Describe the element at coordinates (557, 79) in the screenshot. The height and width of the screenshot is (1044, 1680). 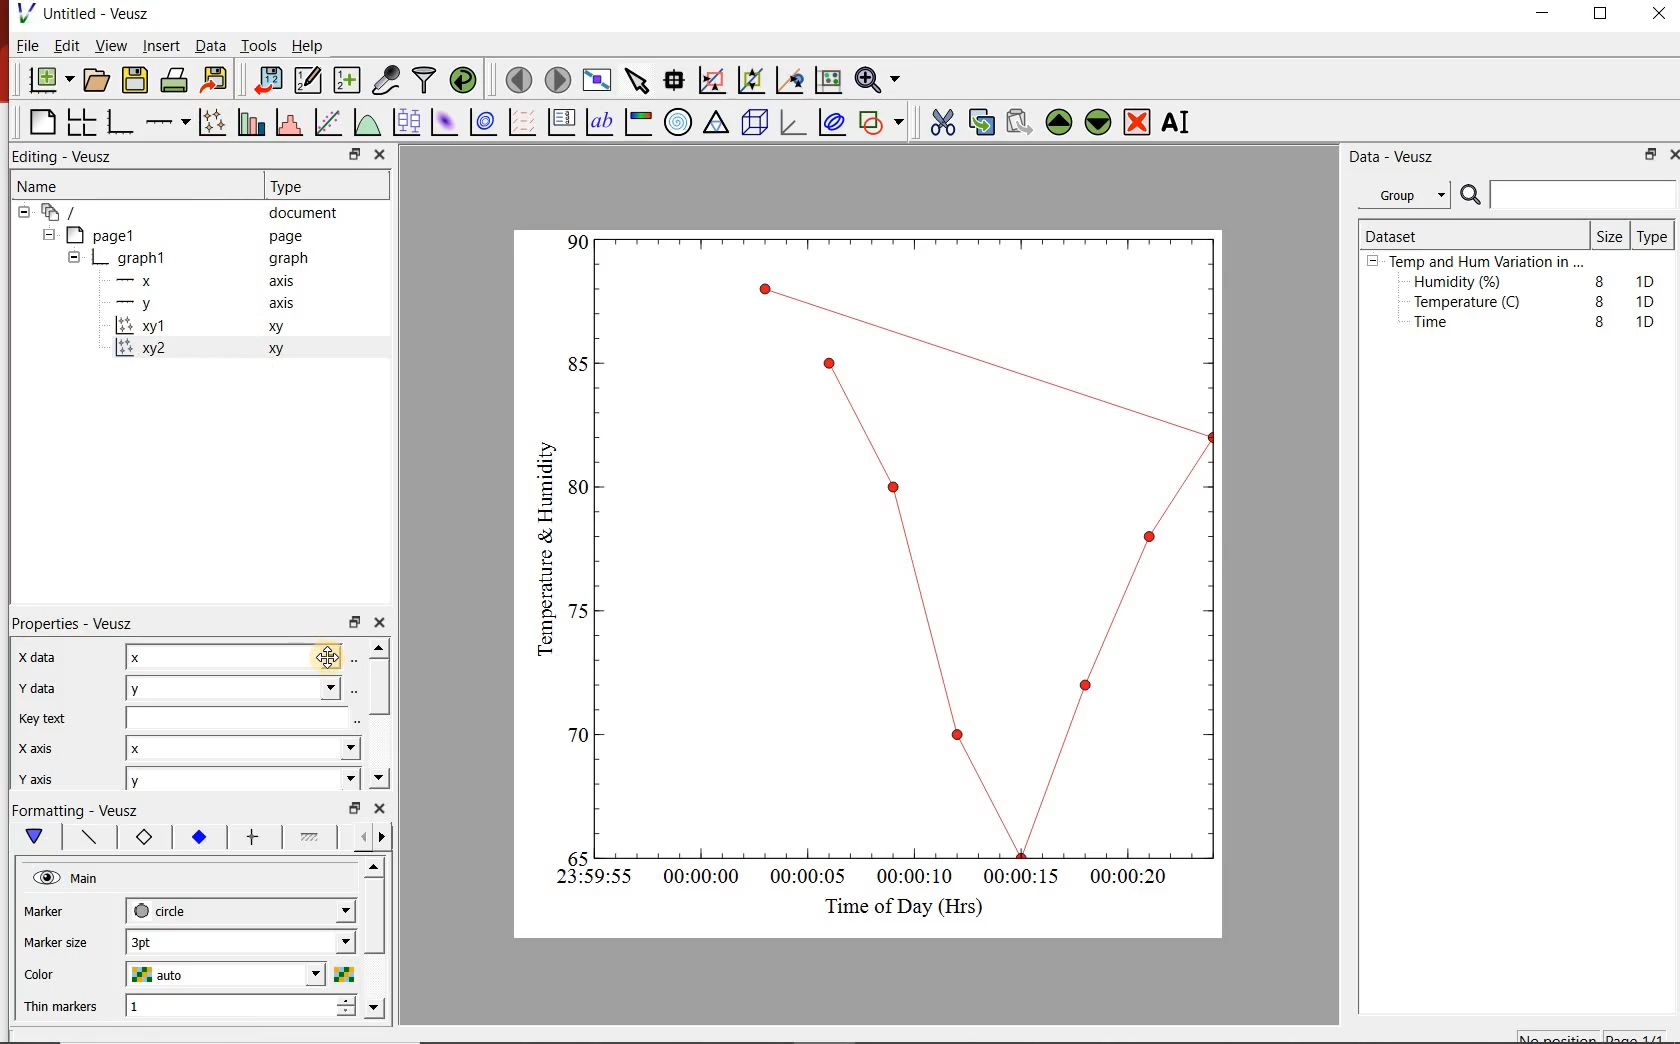
I see `move to the next page` at that location.